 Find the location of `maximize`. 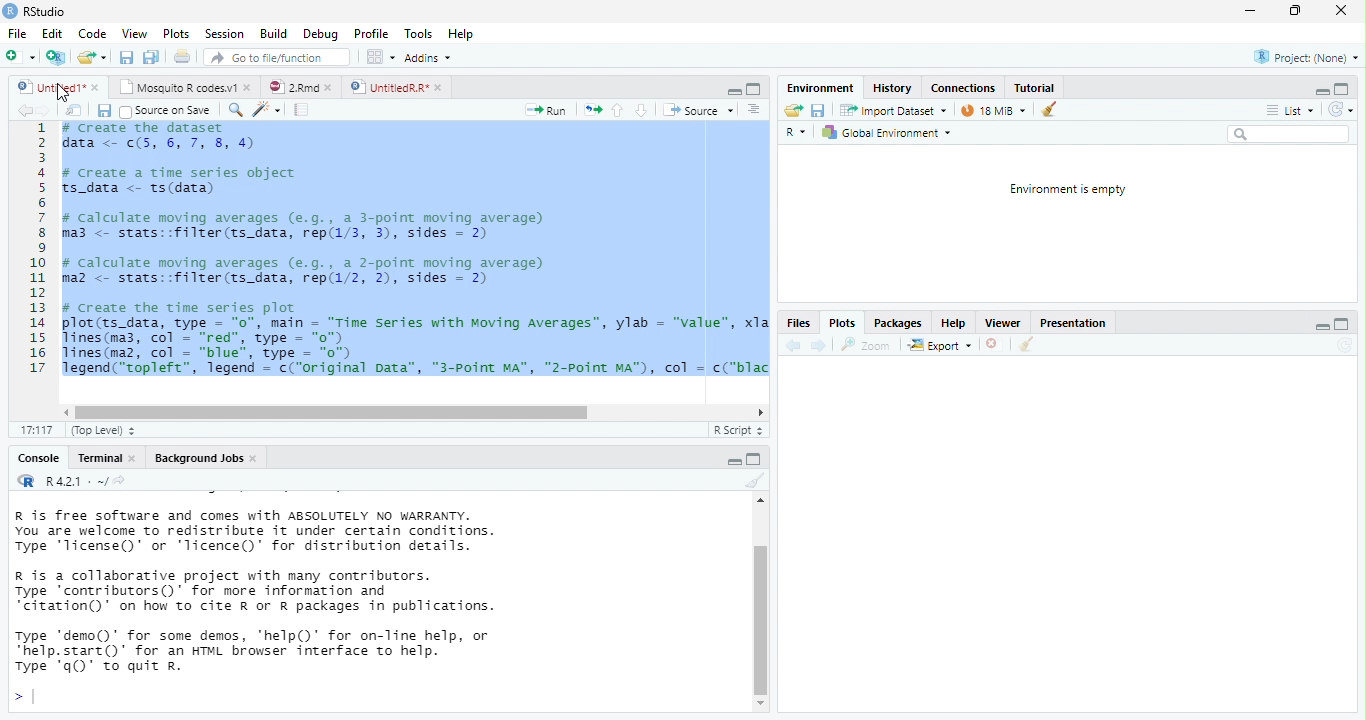

maximize is located at coordinates (1295, 11).